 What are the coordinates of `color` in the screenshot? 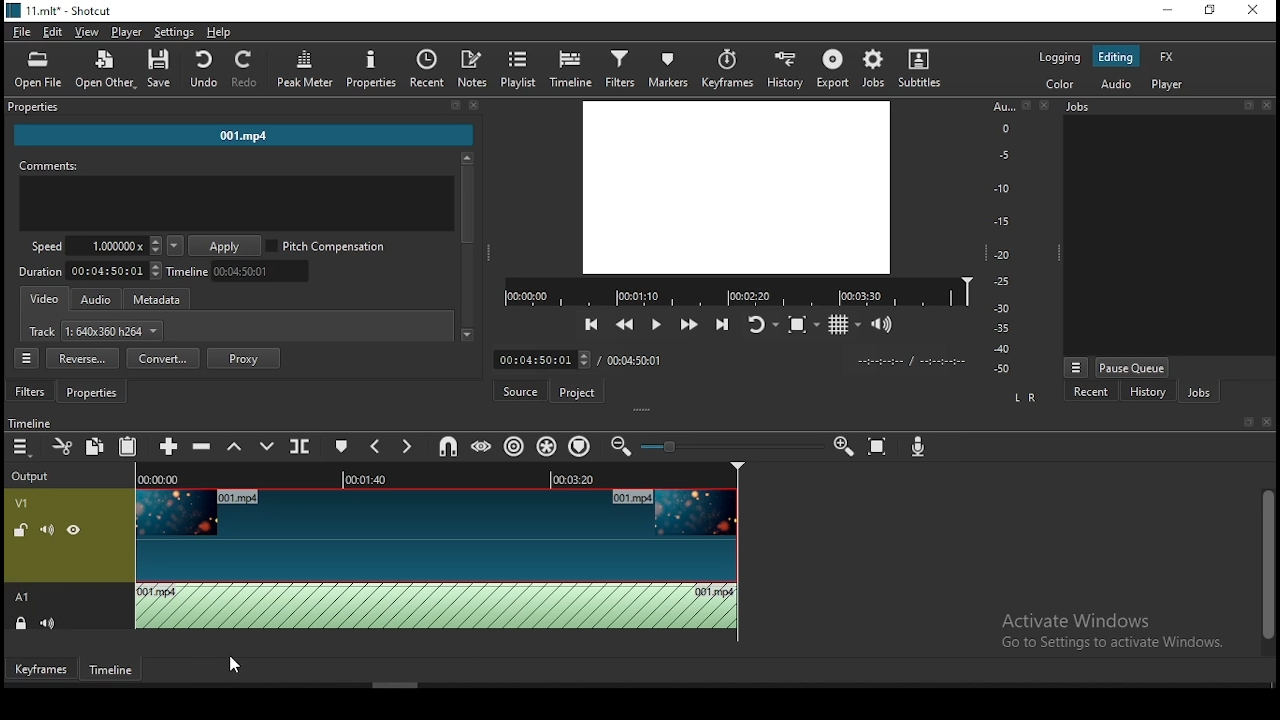 It's located at (1059, 83).